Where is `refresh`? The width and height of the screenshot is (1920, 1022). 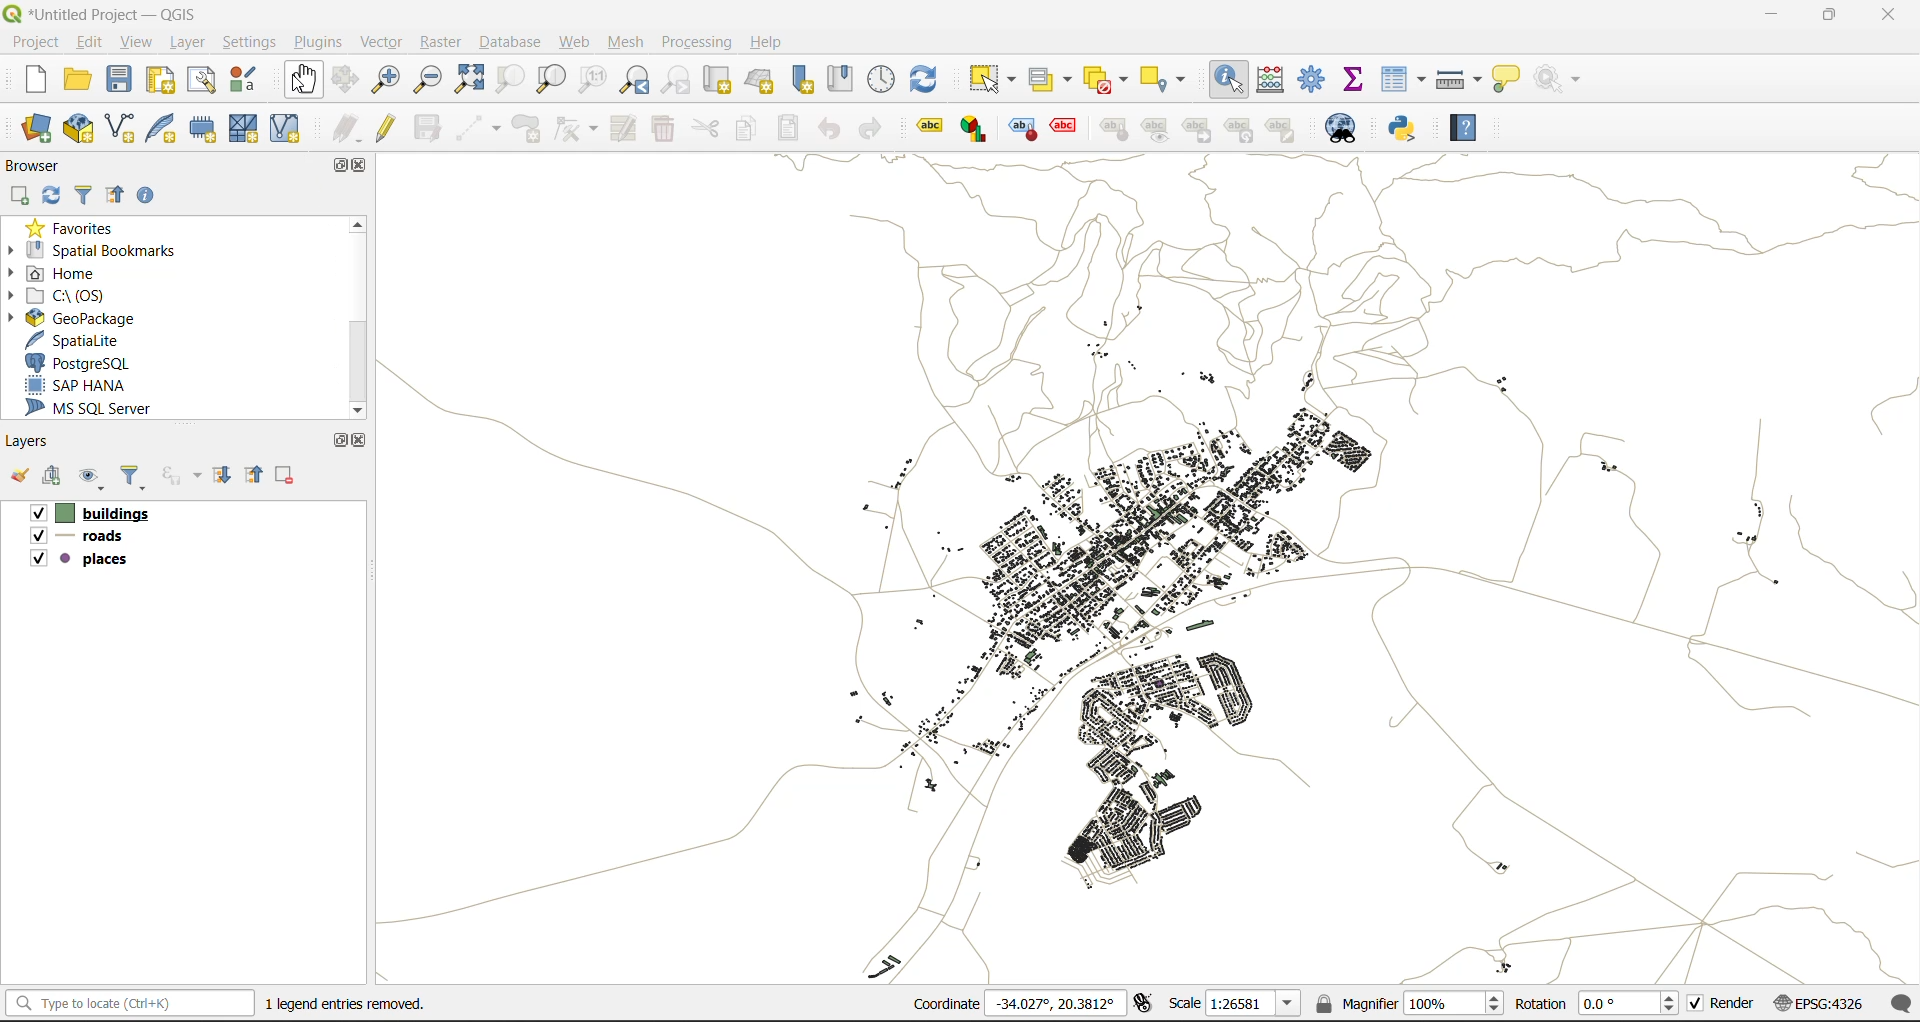 refresh is located at coordinates (924, 76).